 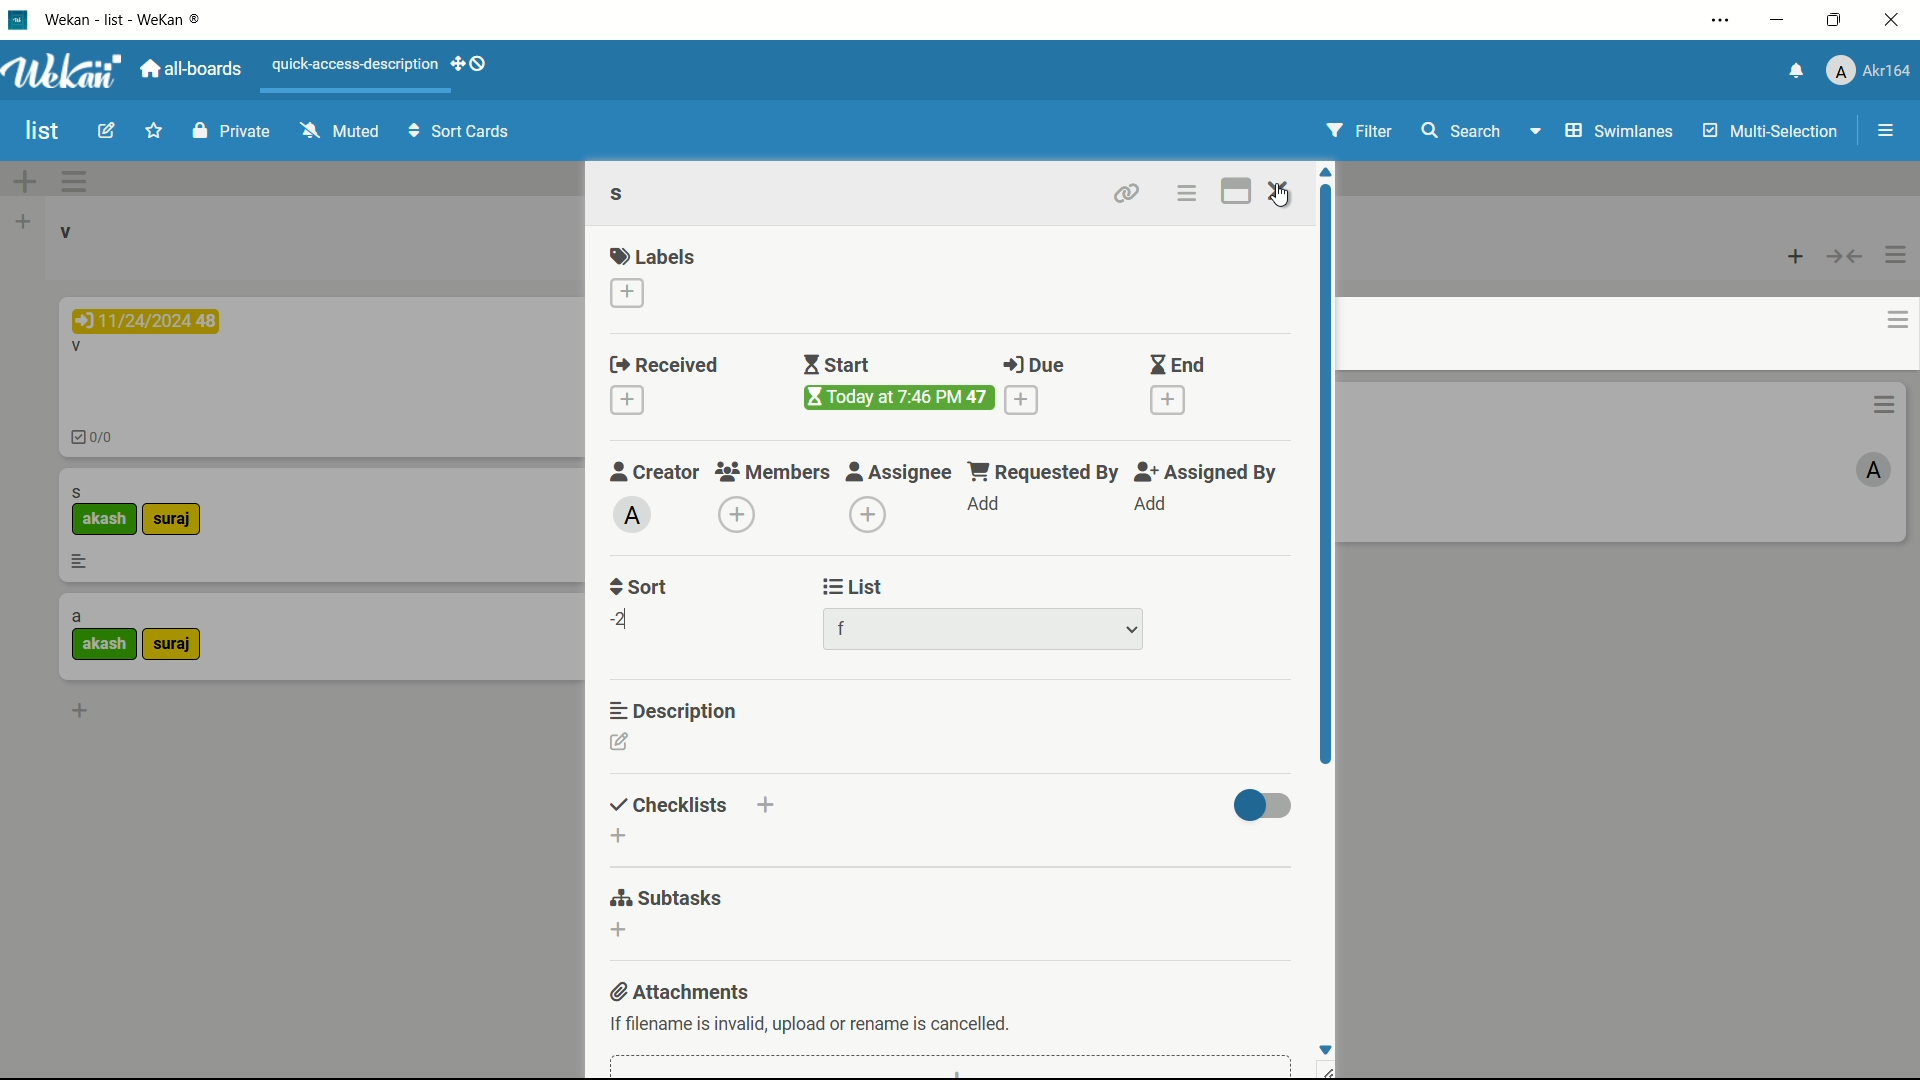 What do you see at coordinates (650, 471) in the screenshot?
I see `creator` at bounding box center [650, 471].